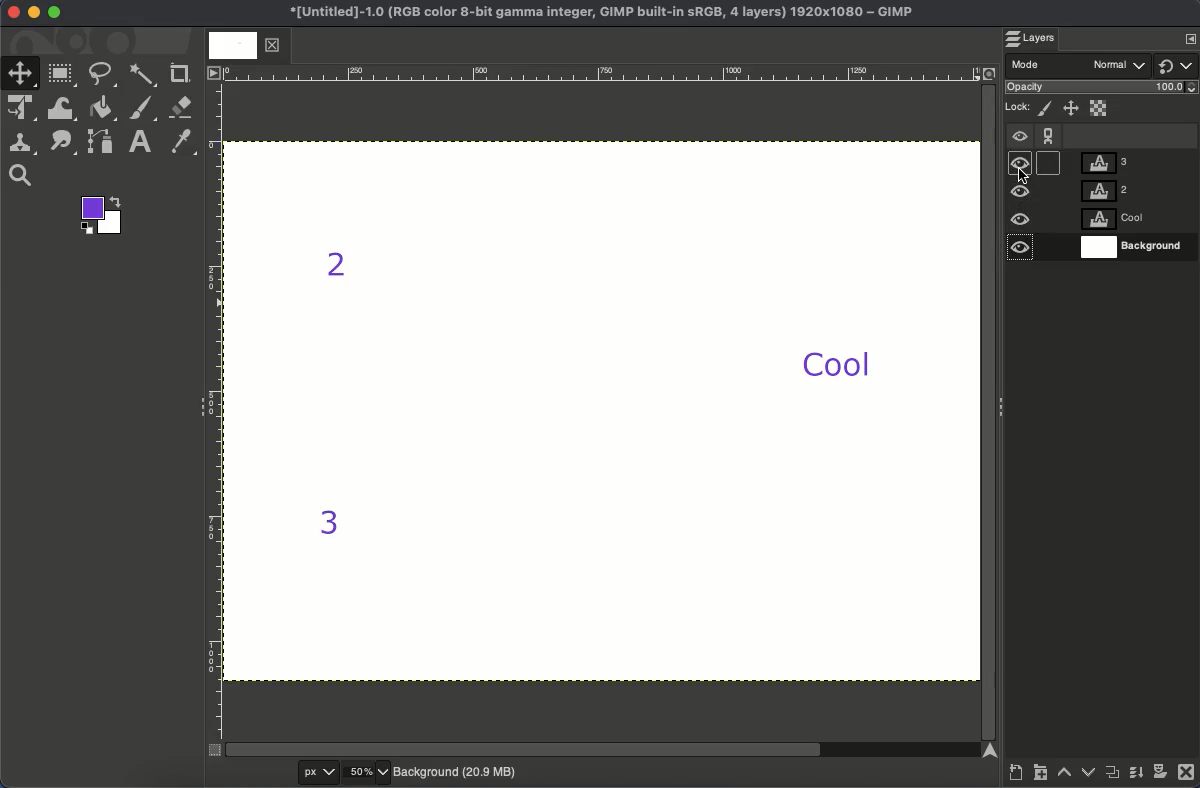 Image resolution: width=1200 pixels, height=788 pixels. I want to click on Scroll, so click(988, 409).